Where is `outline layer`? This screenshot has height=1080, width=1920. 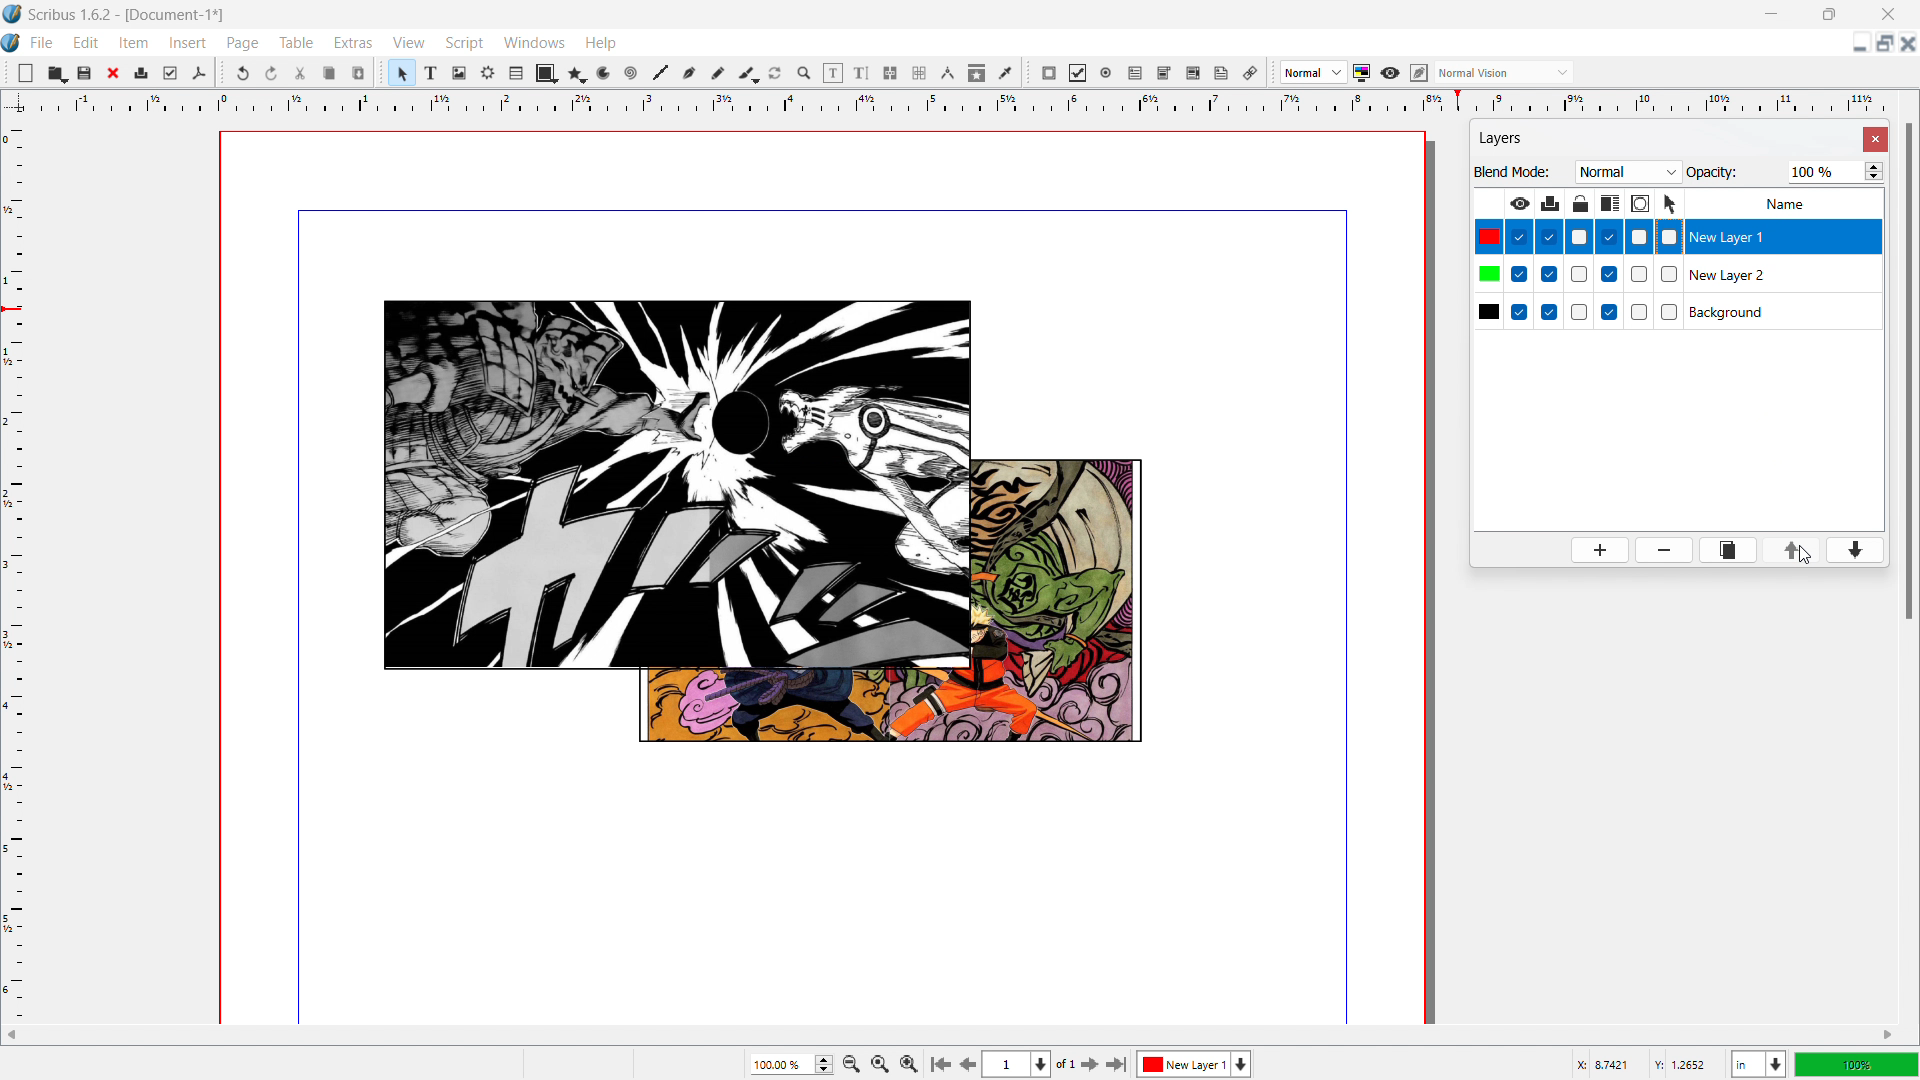
outline layer is located at coordinates (1641, 203).